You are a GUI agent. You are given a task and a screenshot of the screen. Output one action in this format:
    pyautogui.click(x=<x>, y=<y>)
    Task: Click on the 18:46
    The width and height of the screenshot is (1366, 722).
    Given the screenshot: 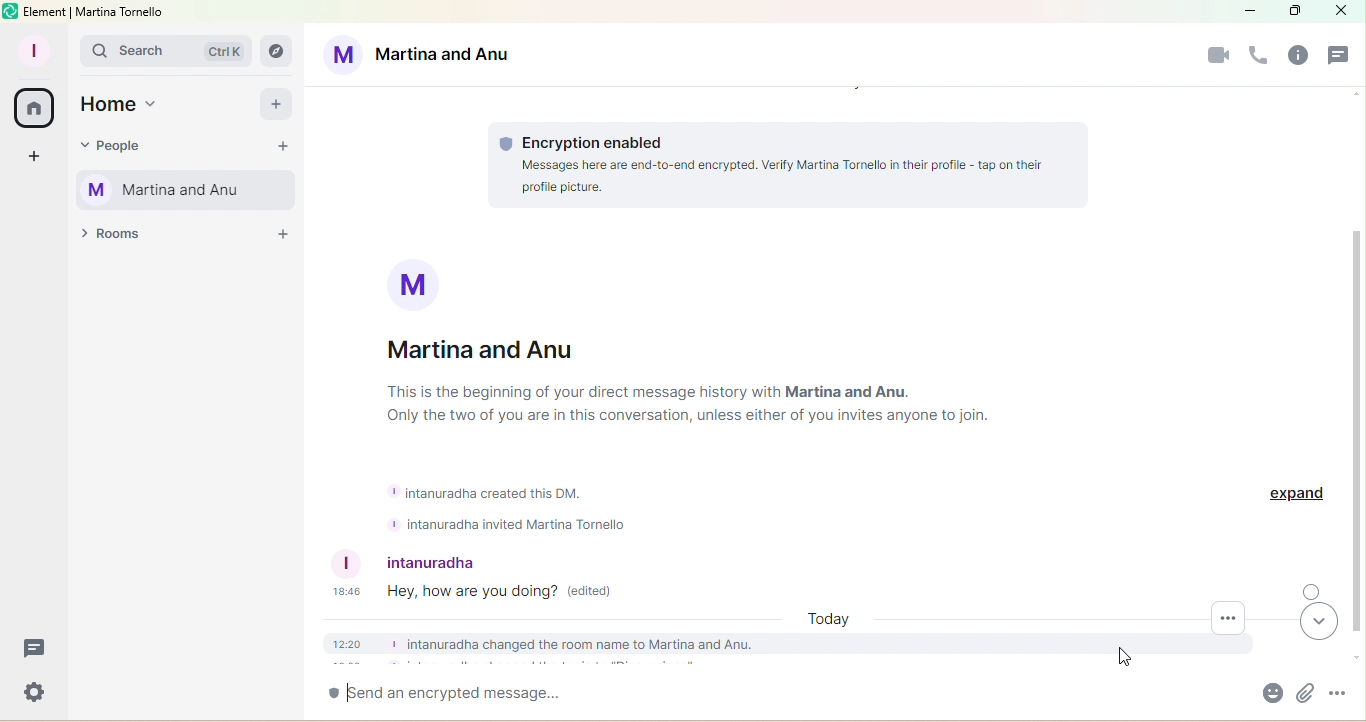 What is the action you would take?
    pyautogui.click(x=341, y=590)
    